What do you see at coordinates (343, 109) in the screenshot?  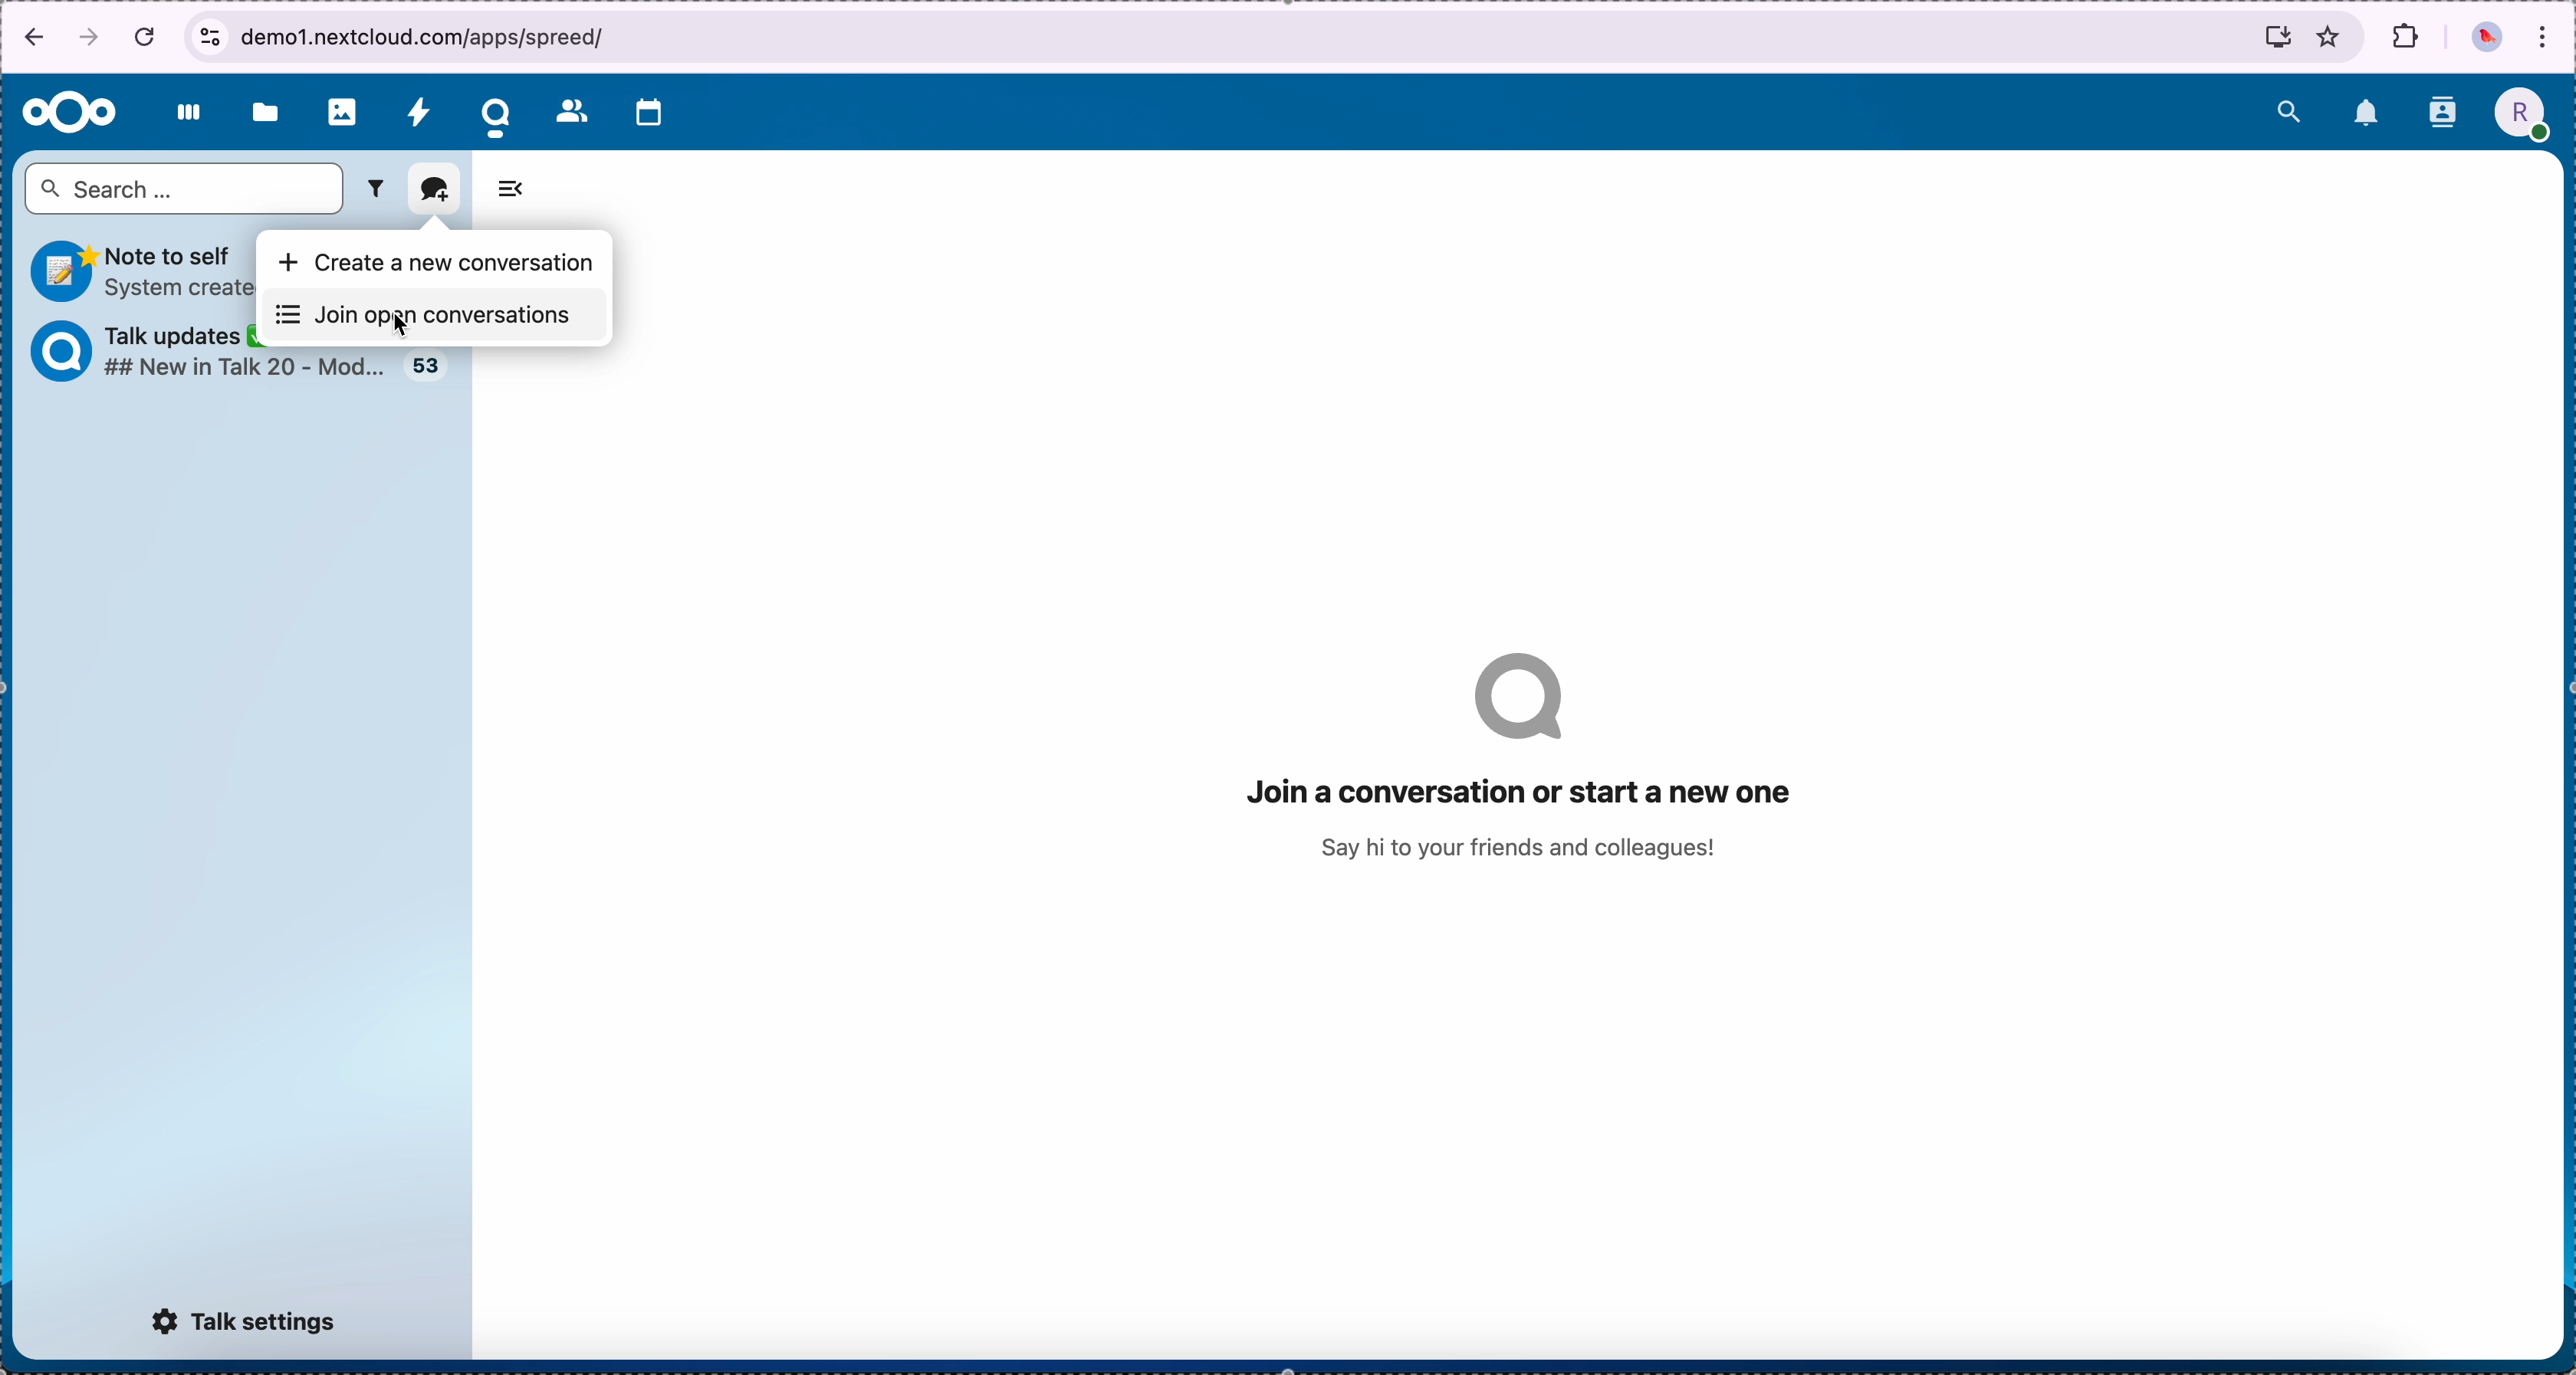 I see `photos` at bounding box center [343, 109].